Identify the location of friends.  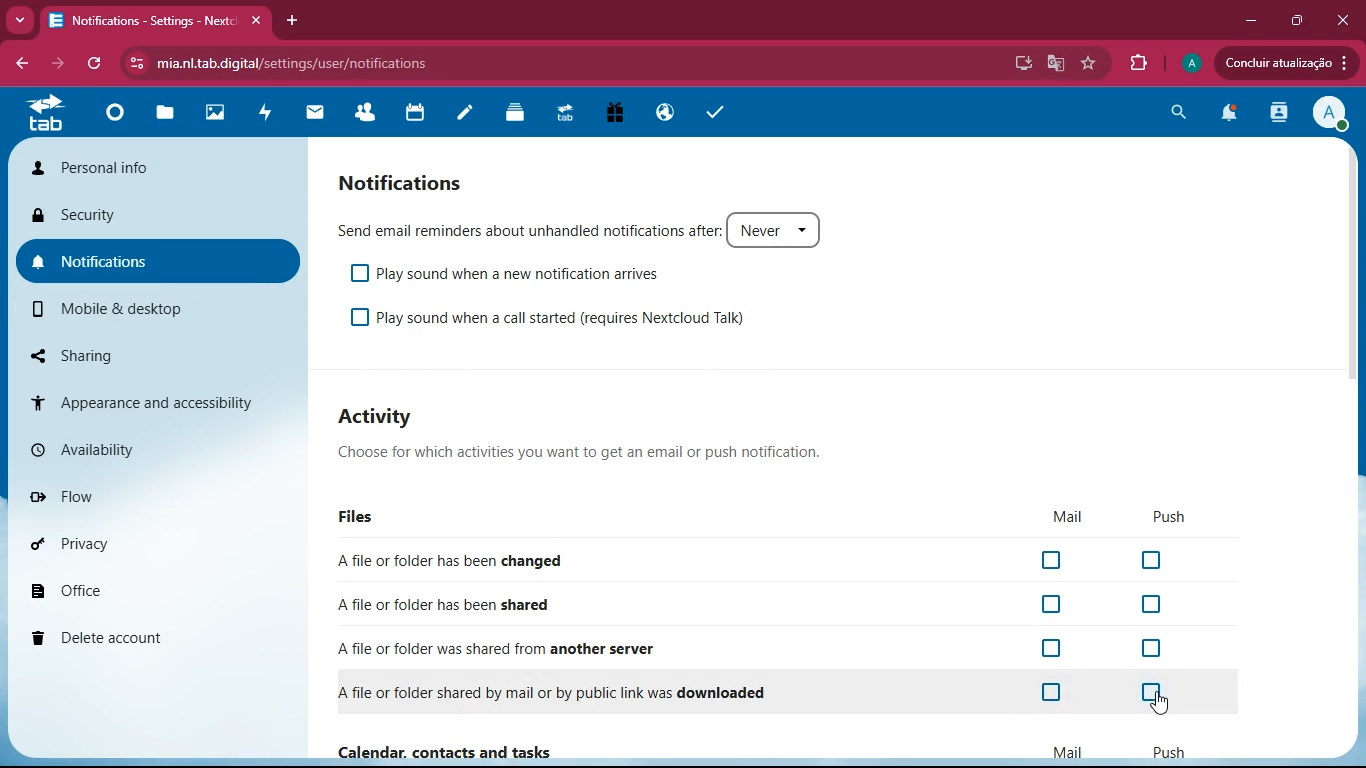
(359, 115).